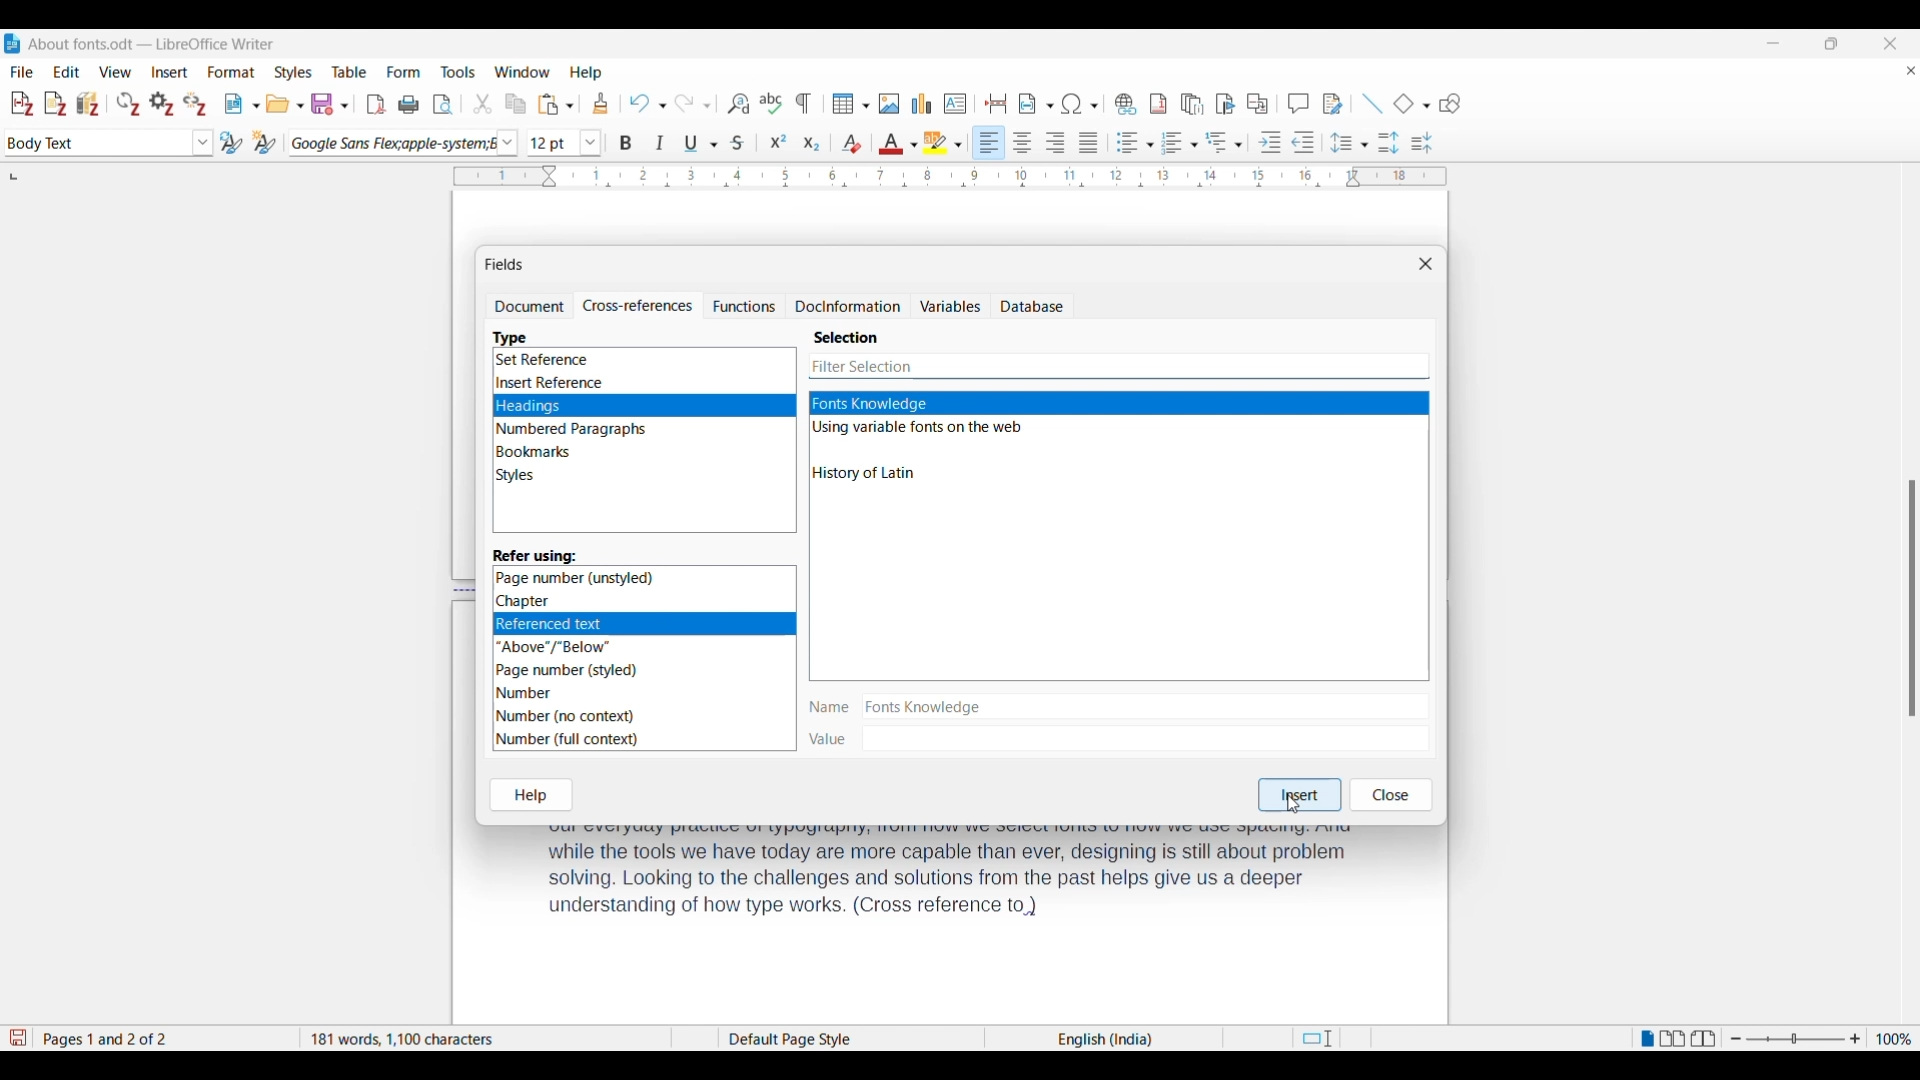  I want to click on Font size options, so click(591, 142).